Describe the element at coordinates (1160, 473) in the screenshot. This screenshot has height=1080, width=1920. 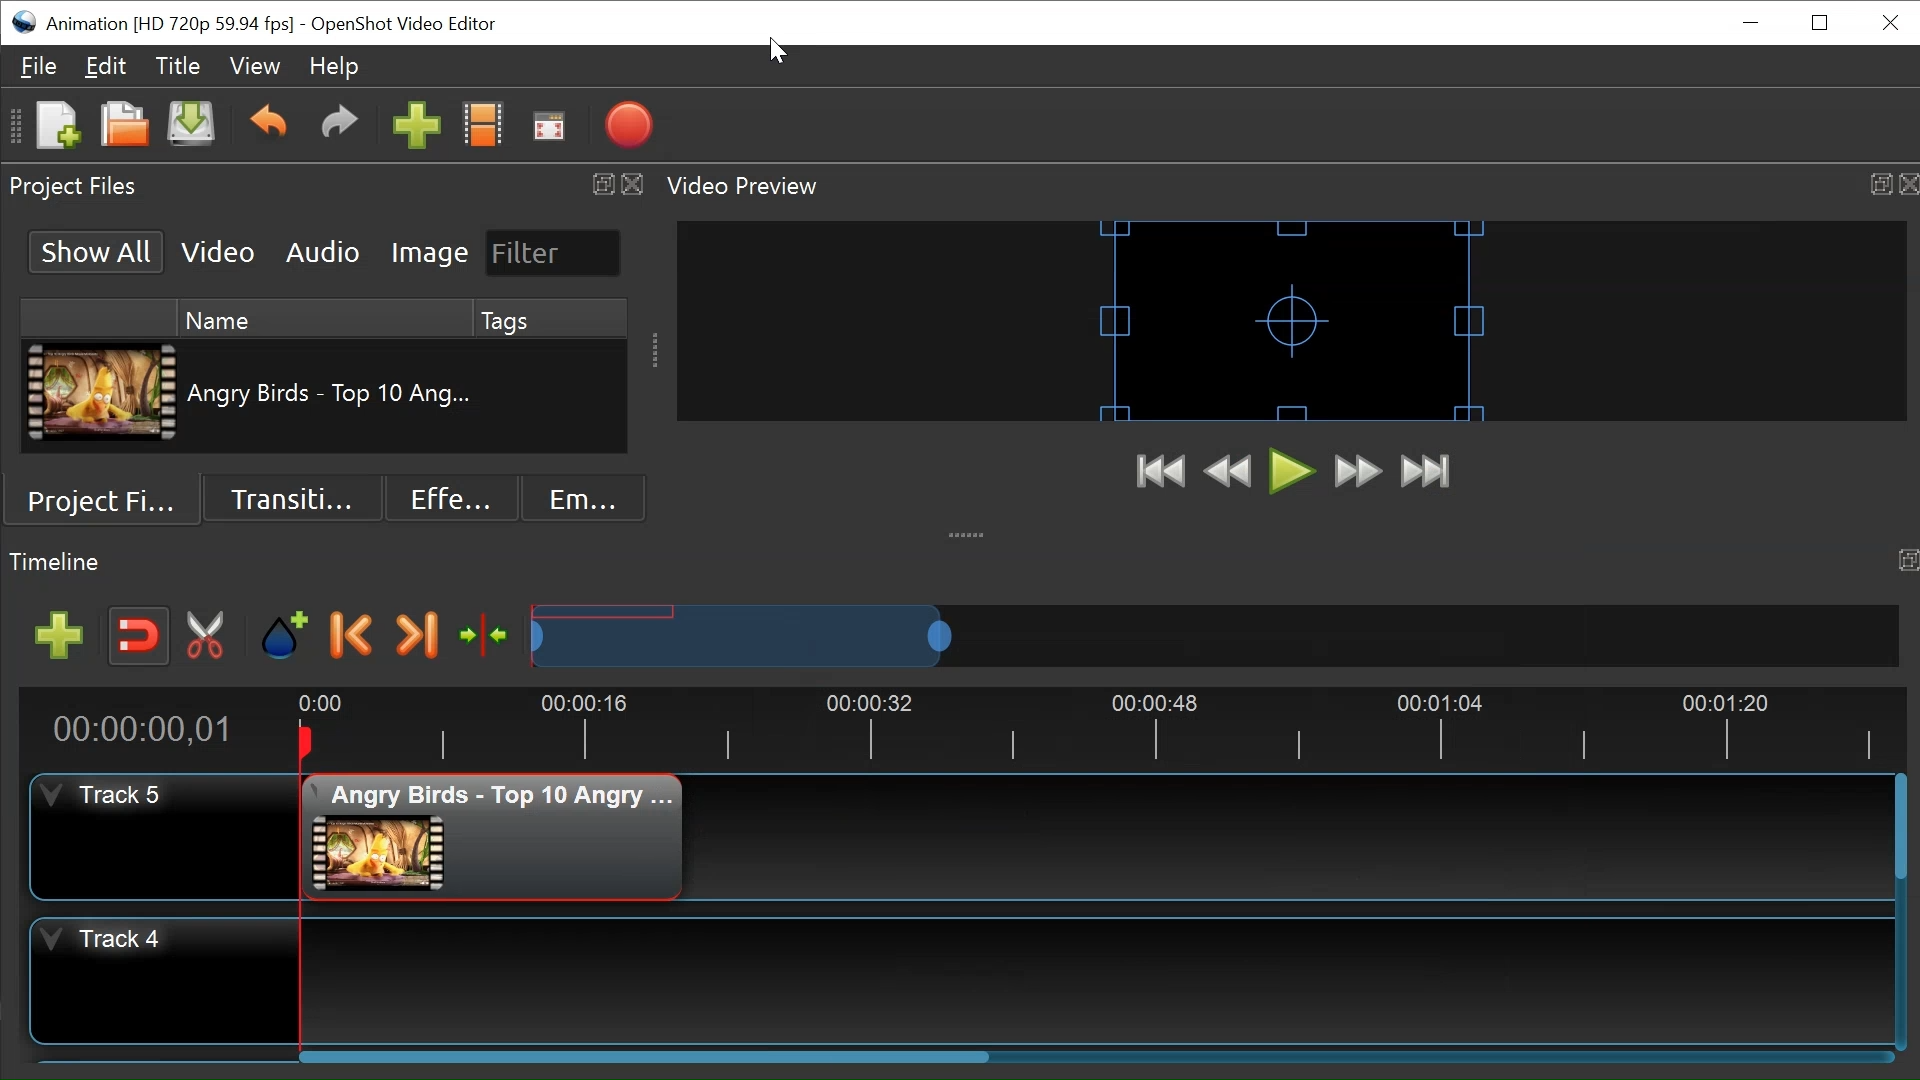
I see `Jump to Start` at that location.